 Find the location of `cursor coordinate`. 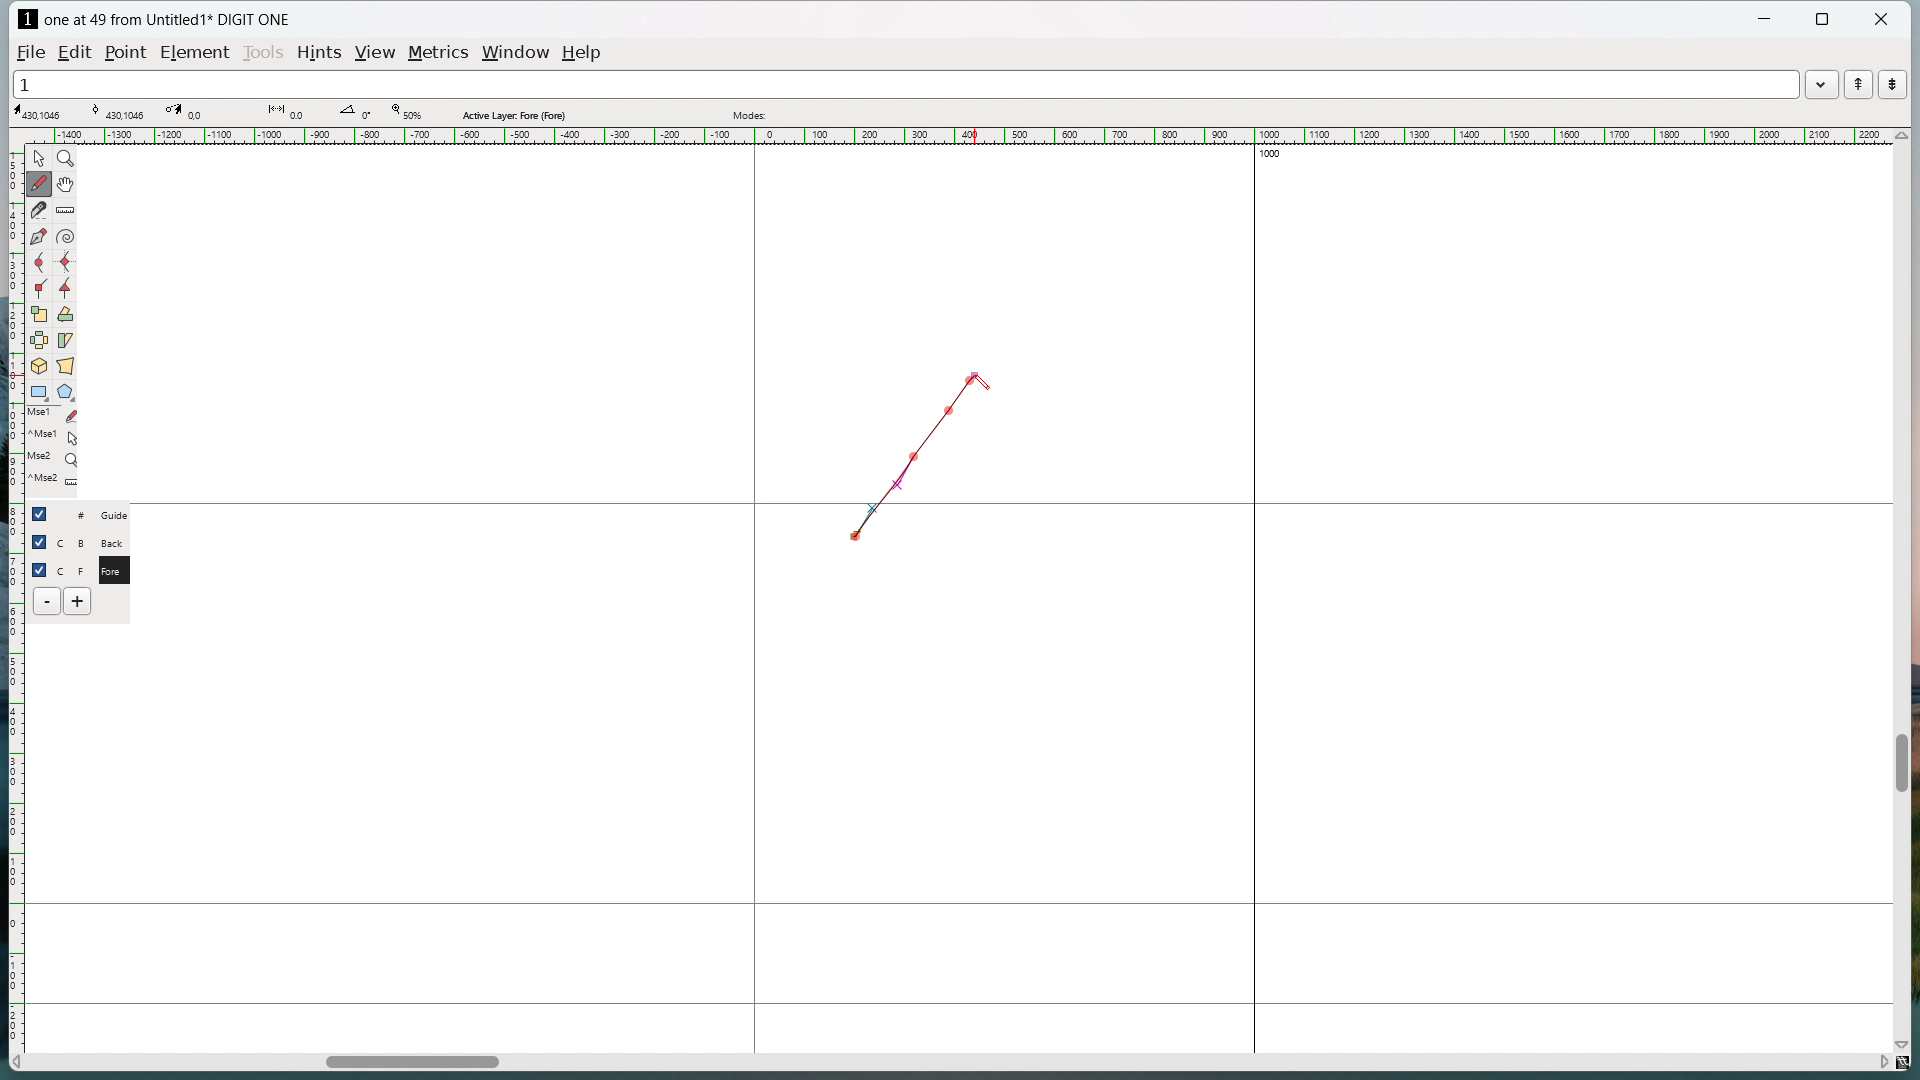

cursor coordinate is located at coordinates (41, 112).